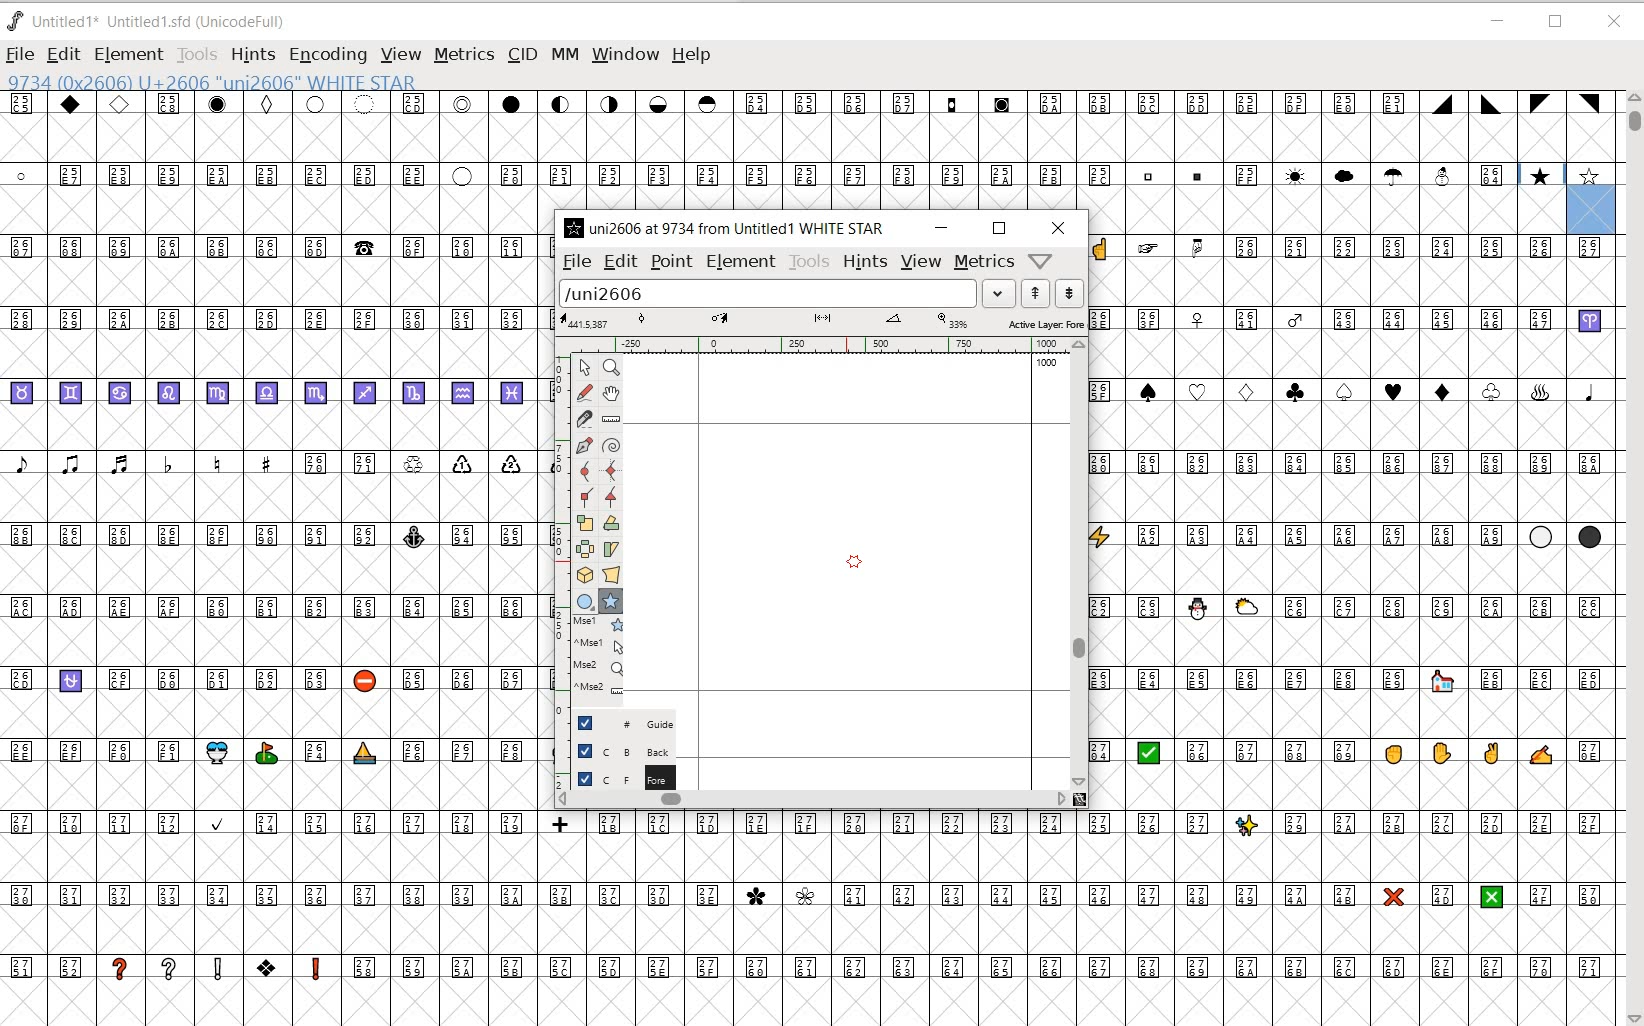 Image resolution: width=1644 pixels, height=1026 pixels. I want to click on RESTORE, so click(1558, 23).